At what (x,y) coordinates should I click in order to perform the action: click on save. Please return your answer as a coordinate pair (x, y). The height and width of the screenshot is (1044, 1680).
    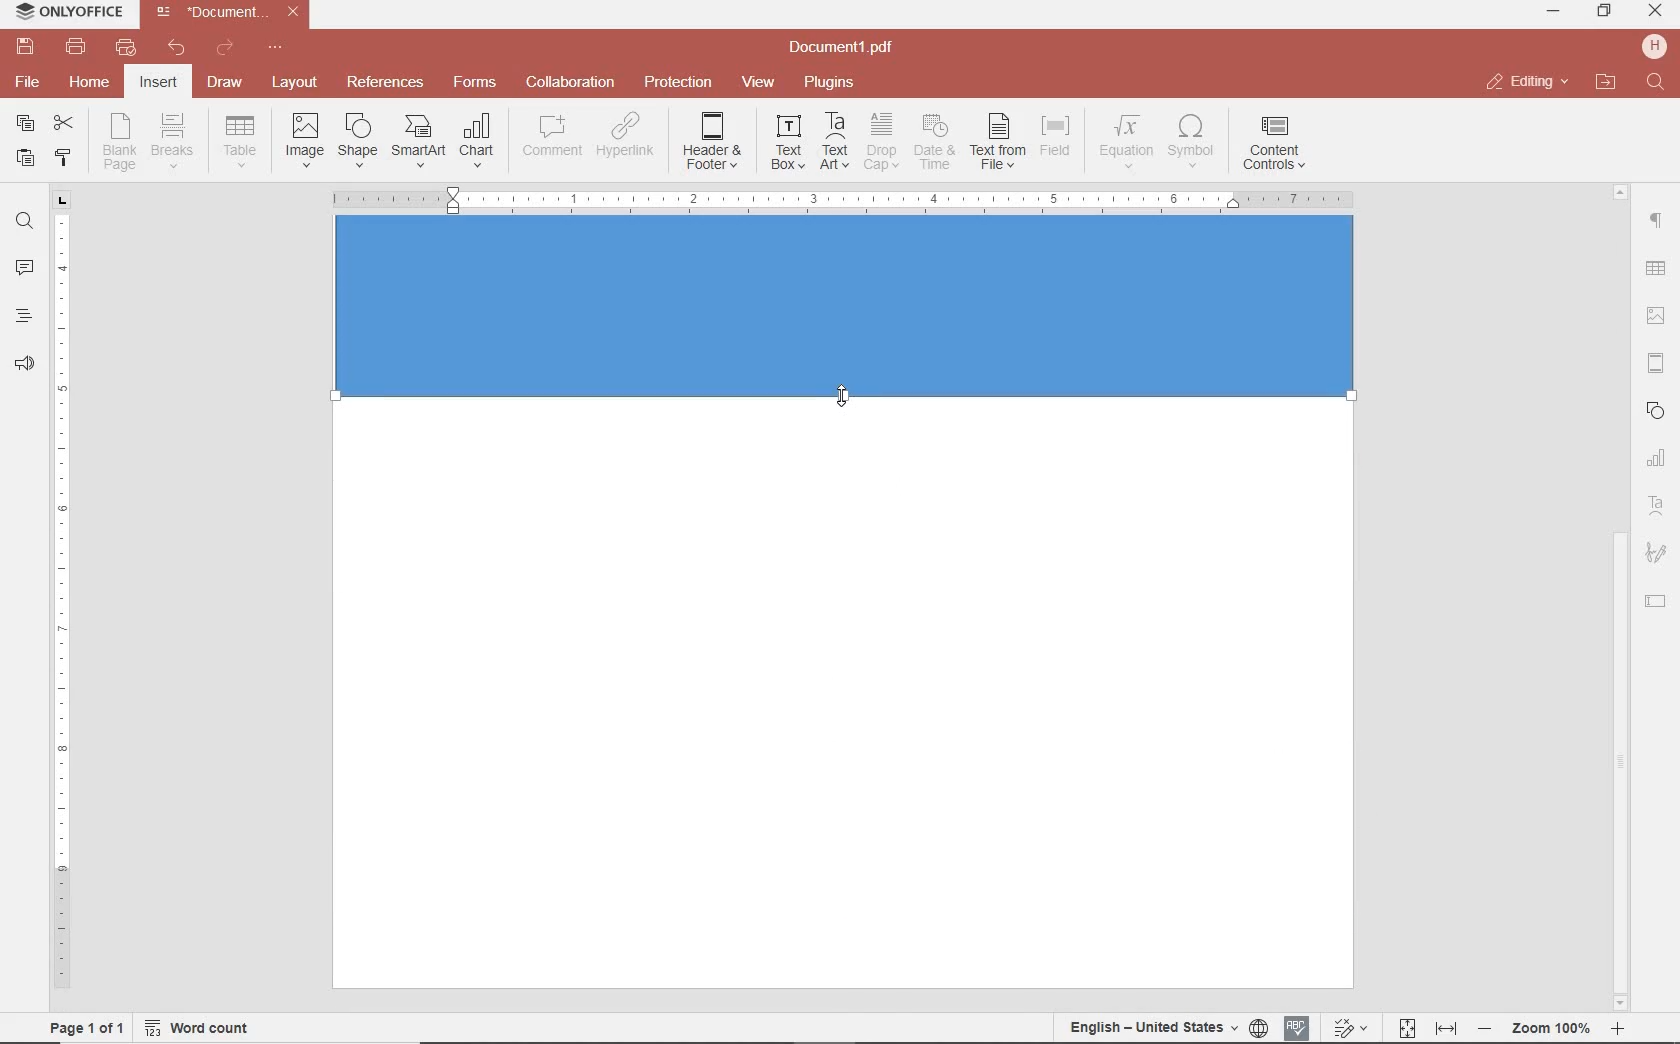
    Looking at the image, I should click on (23, 47).